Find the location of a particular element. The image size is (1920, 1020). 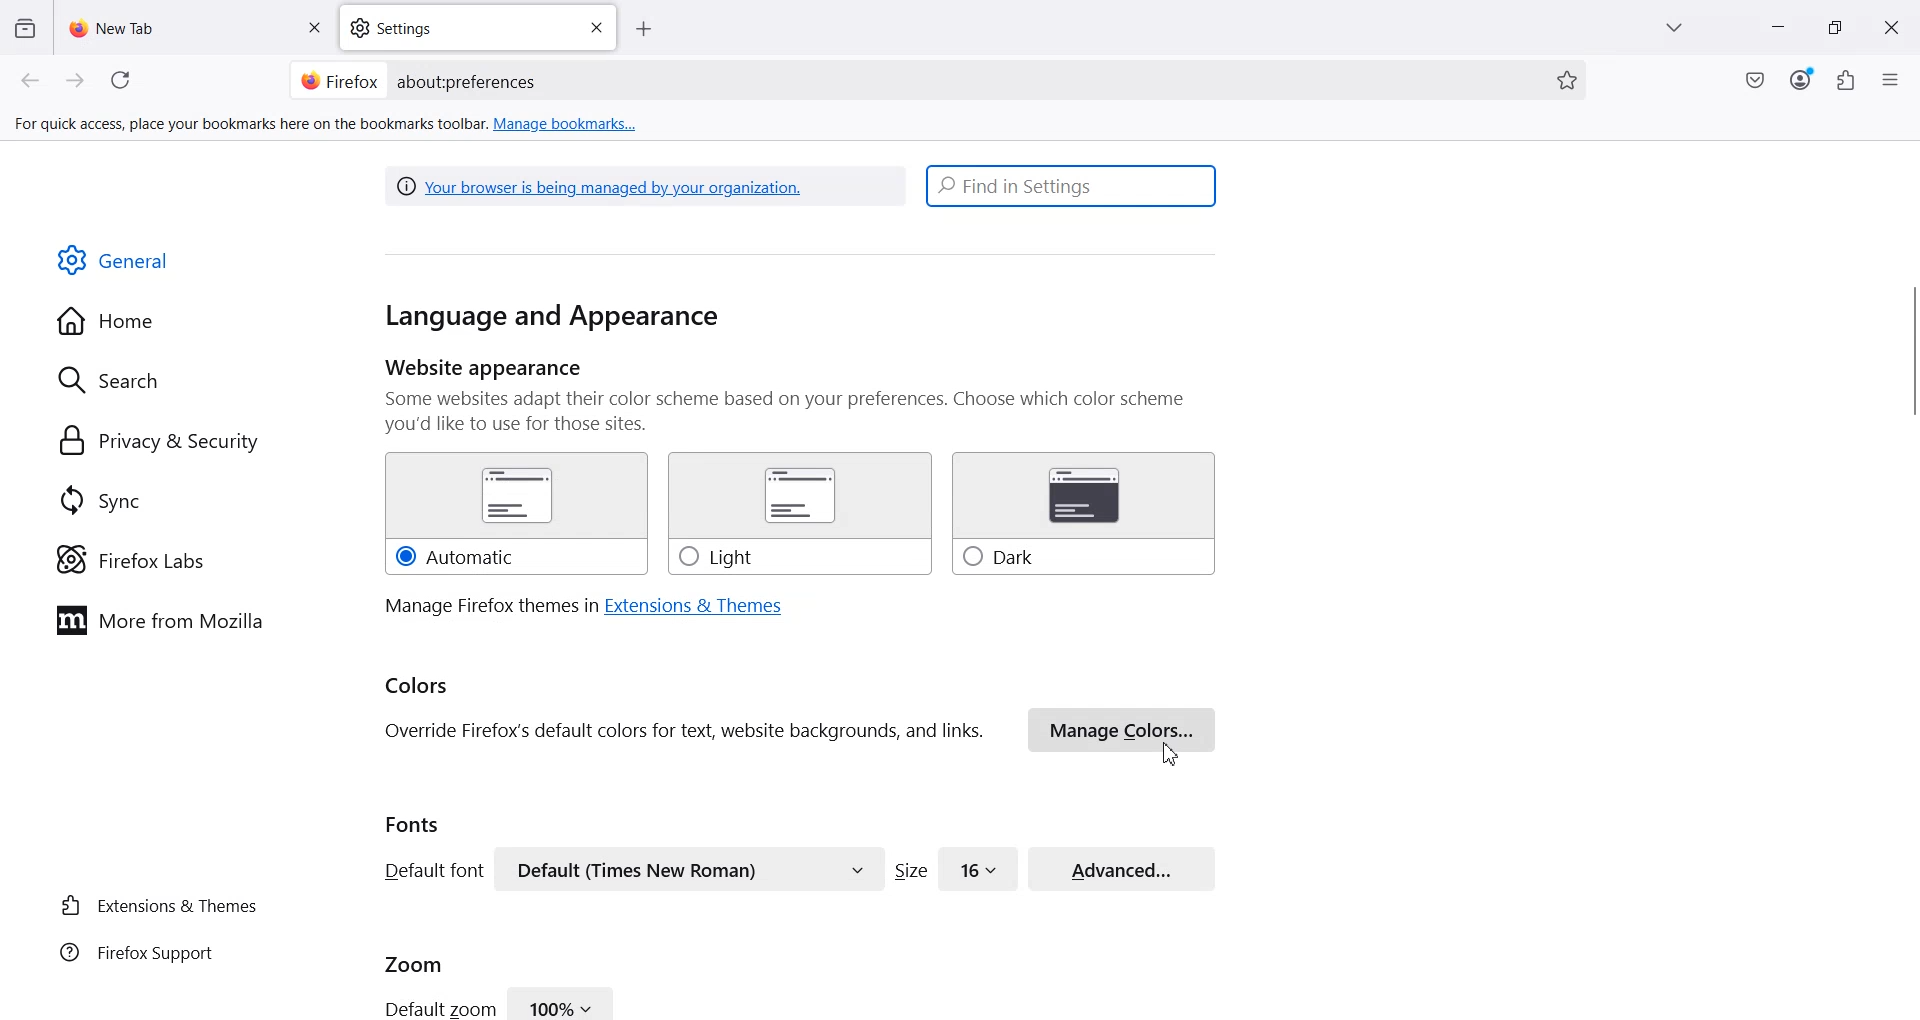

Vertical Scroll bar is located at coordinates (1908, 356).